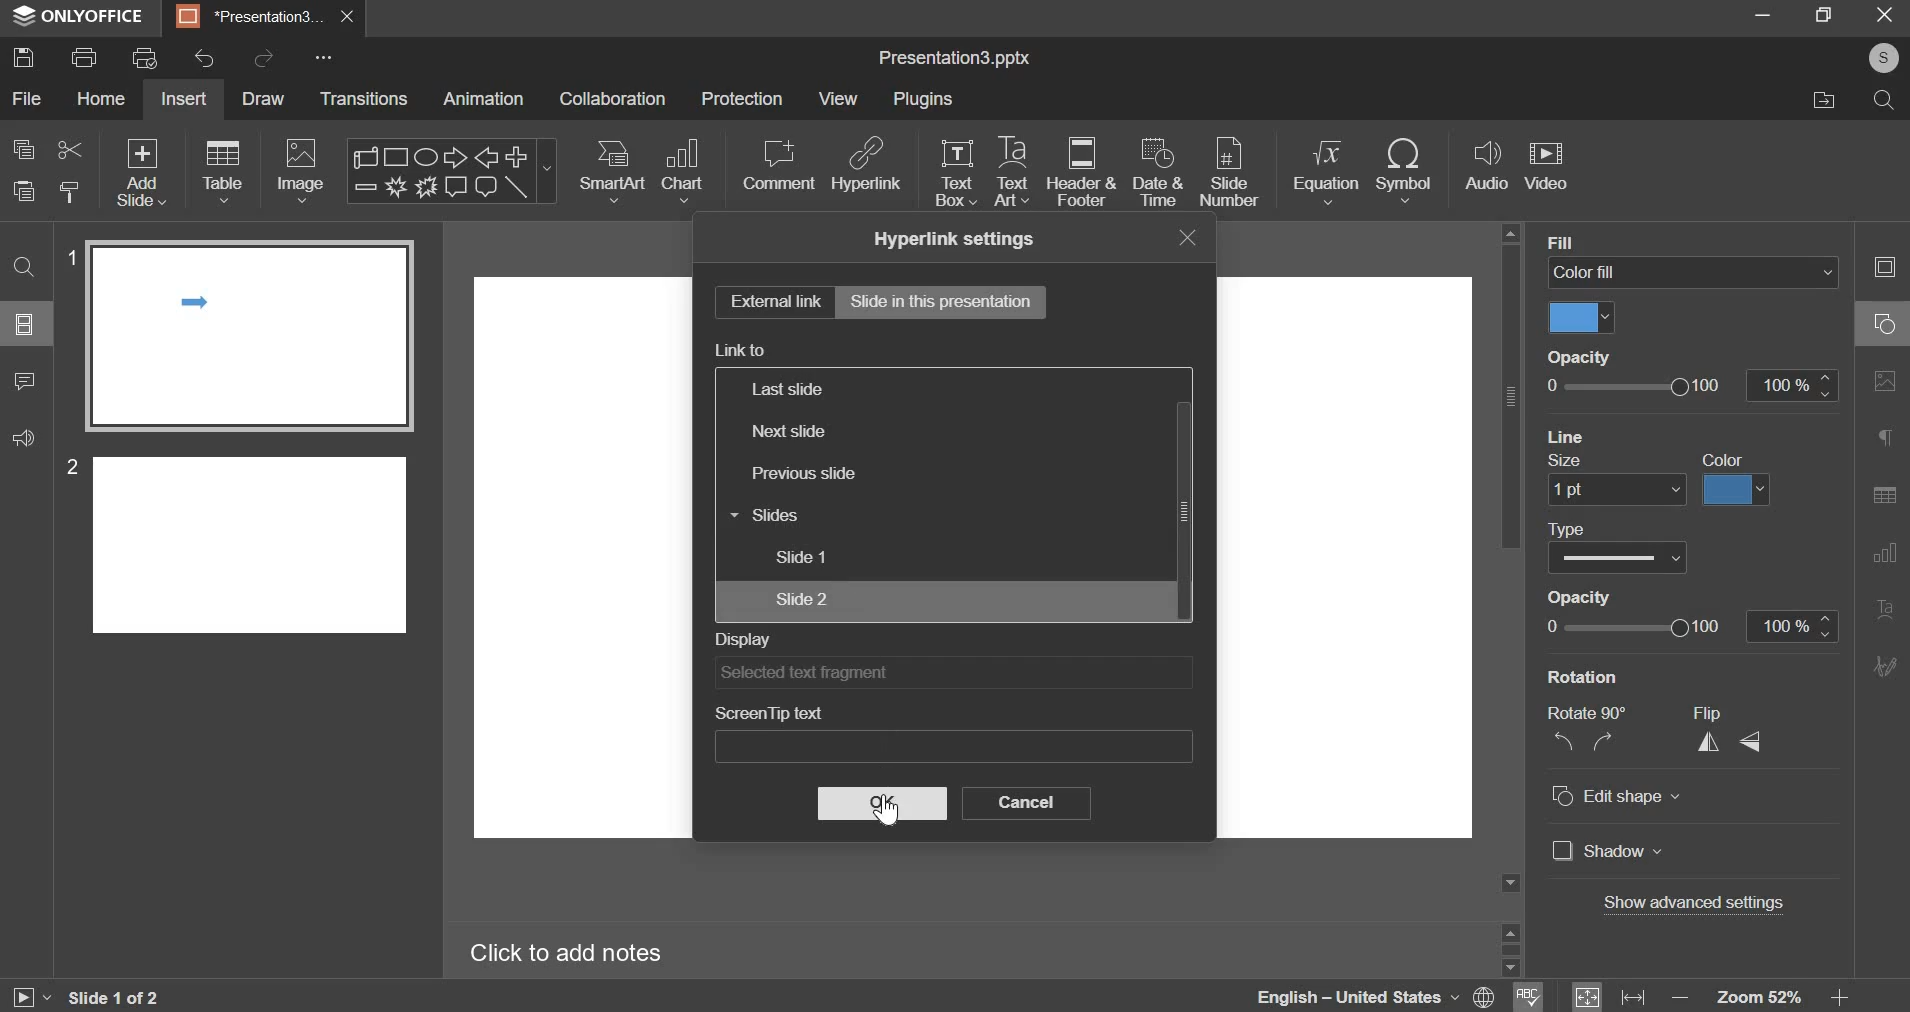 The image size is (1910, 1012). What do you see at coordinates (1608, 850) in the screenshot?
I see `shadow` at bounding box center [1608, 850].